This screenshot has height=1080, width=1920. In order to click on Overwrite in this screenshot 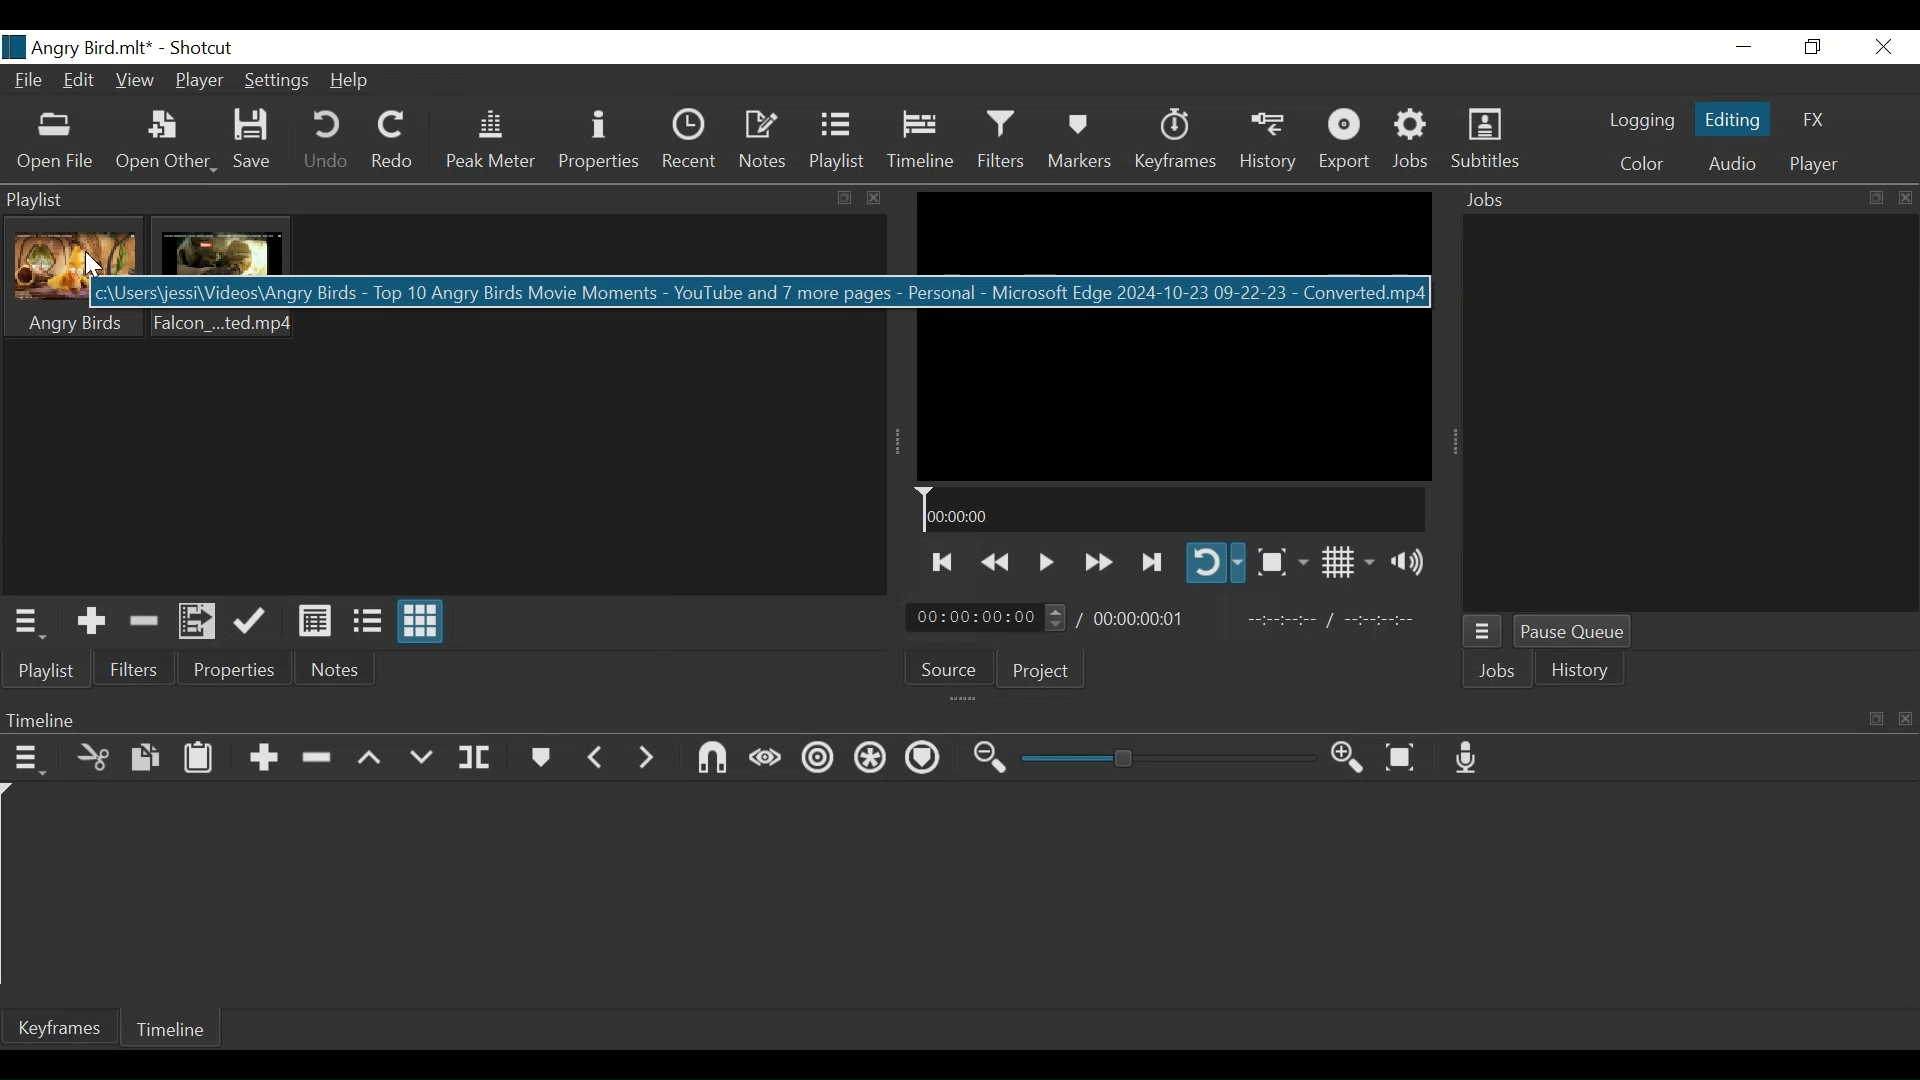, I will do `click(421, 754)`.